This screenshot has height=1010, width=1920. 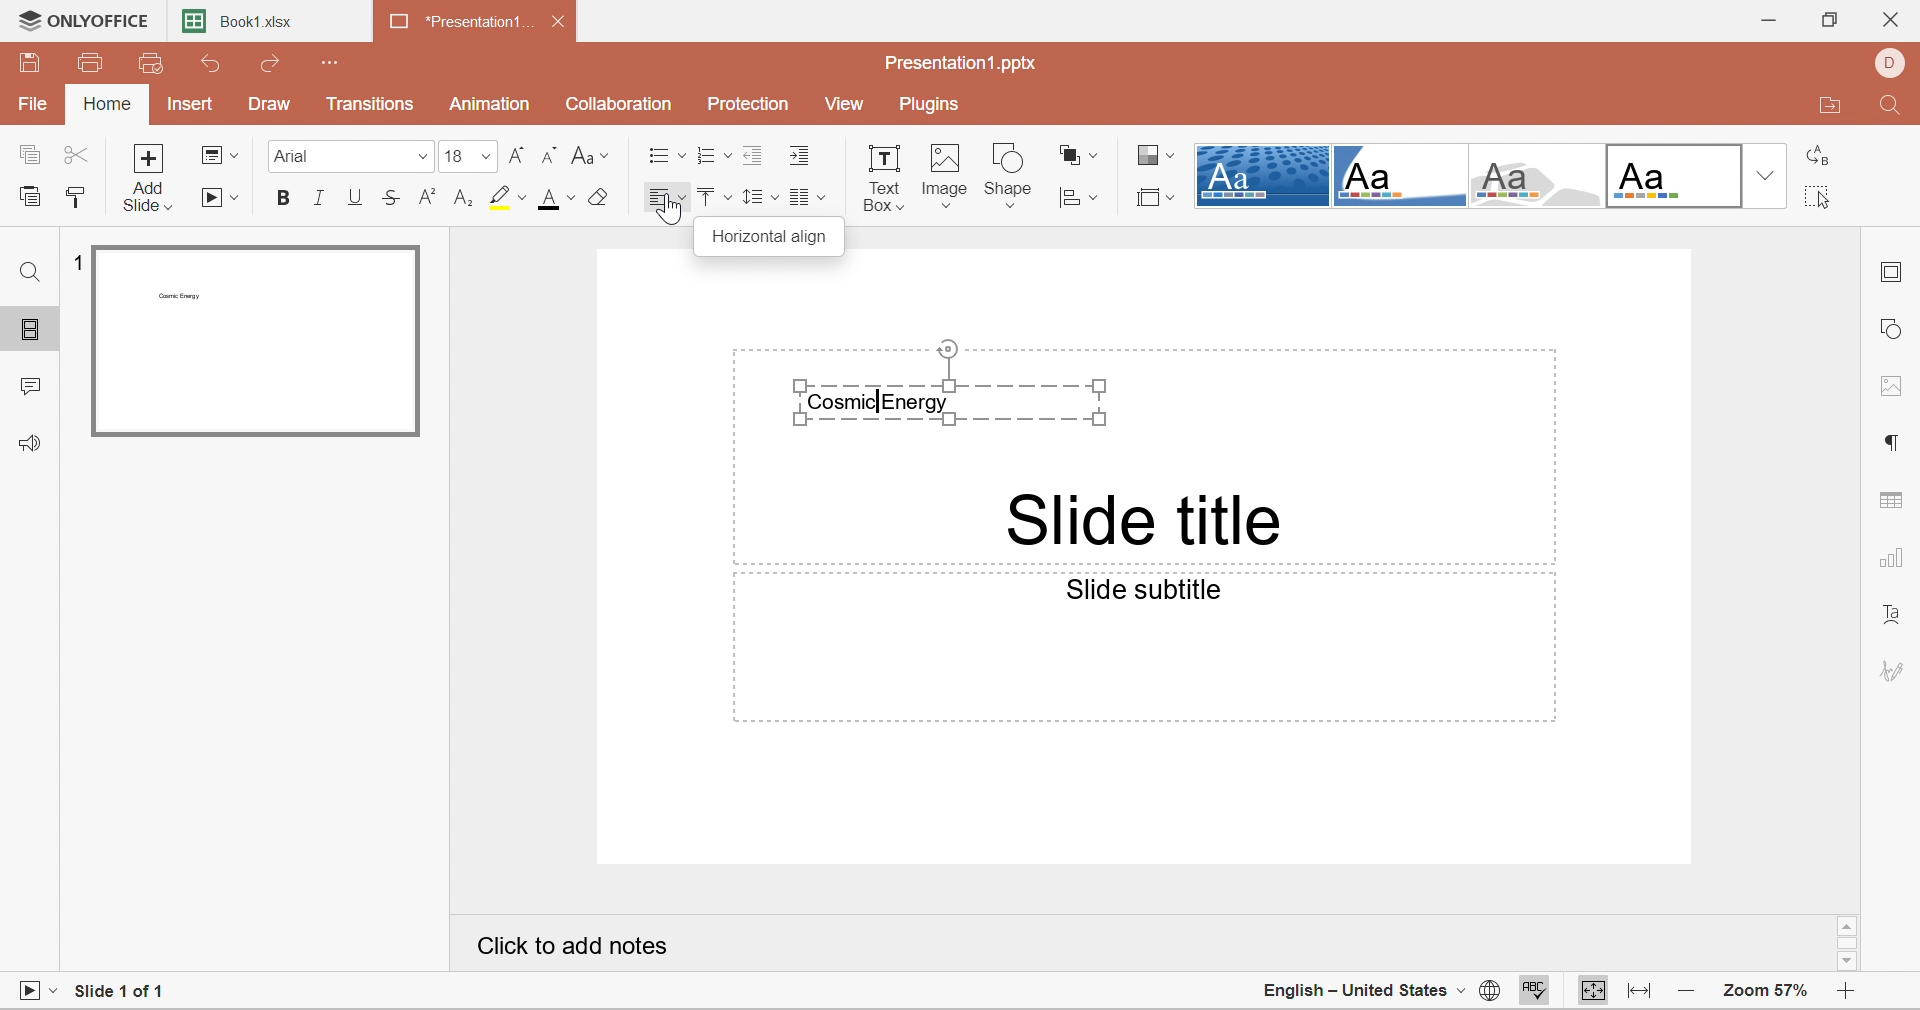 What do you see at coordinates (1405, 178) in the screenshot?
I see `Corner` at bounding box center [1405, 178].